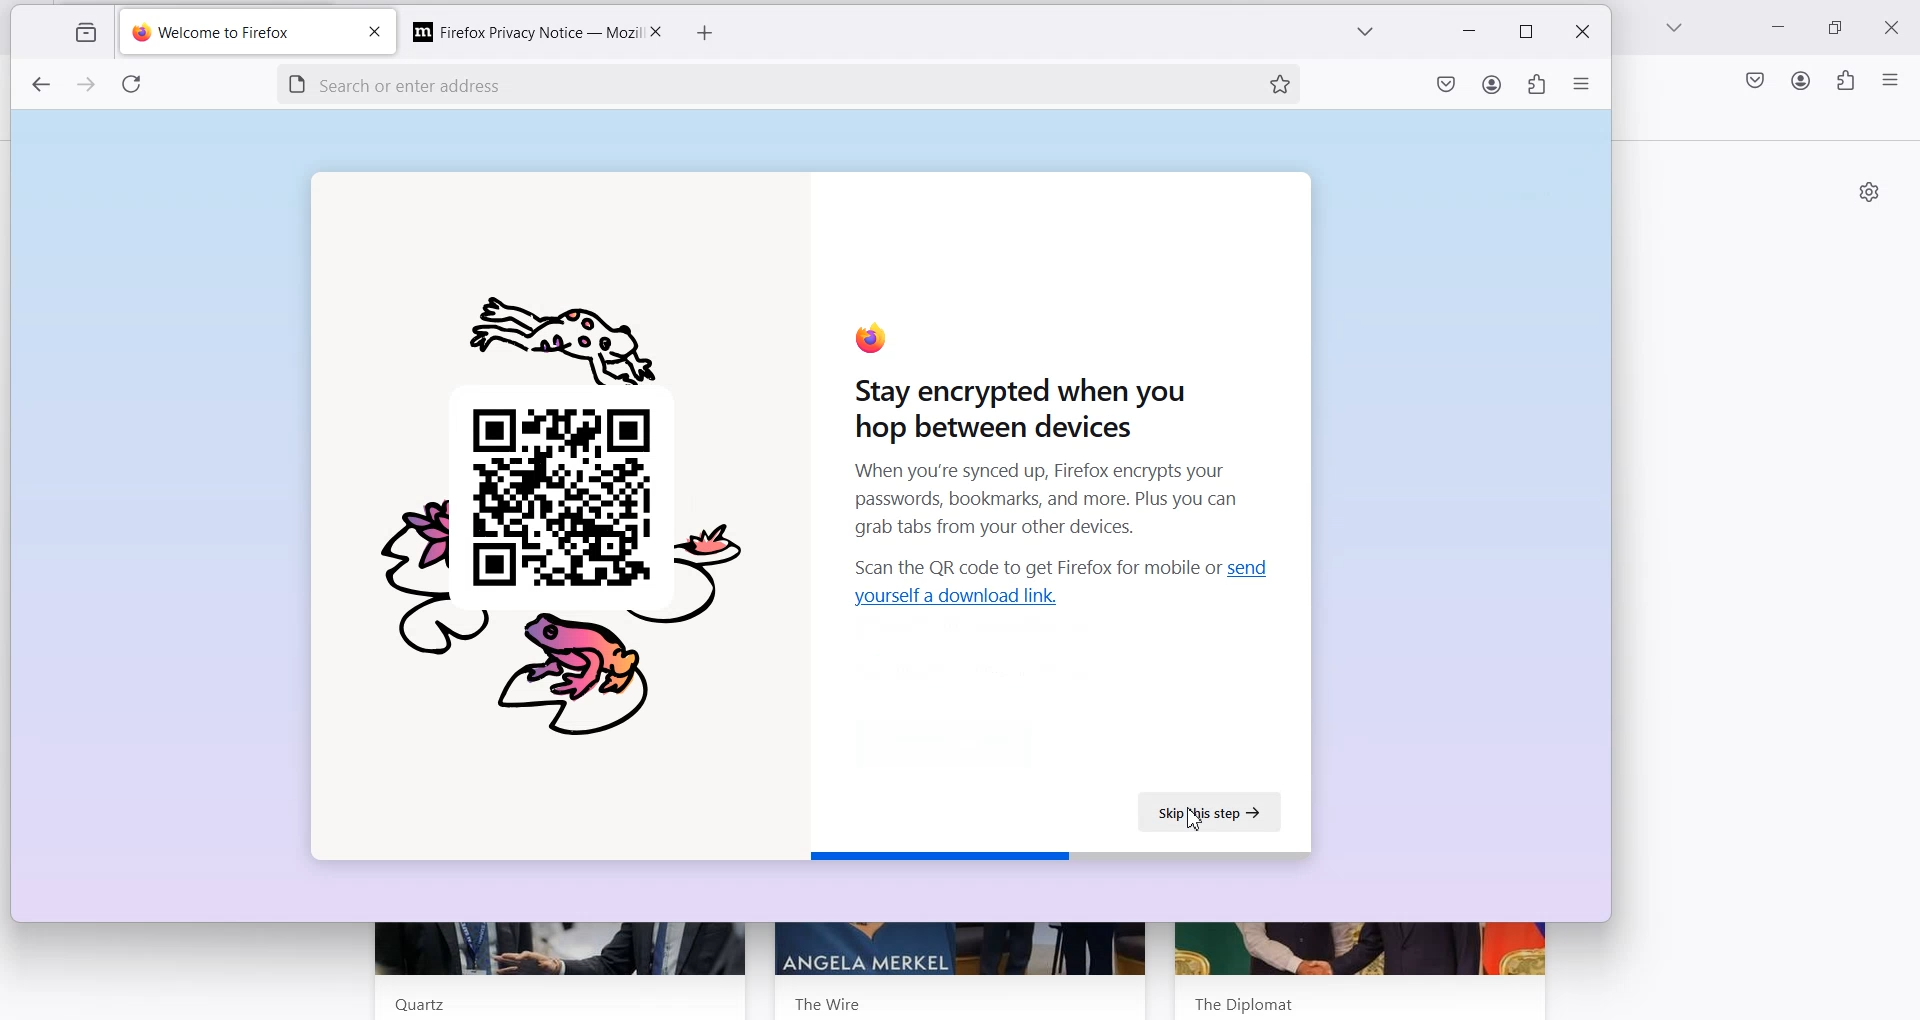 Image resolution: width=1920 pixels, height=1020 pixels. Describe the element at coordinates (866, 339) in the screenshot. I see `firefox logo` at that location.